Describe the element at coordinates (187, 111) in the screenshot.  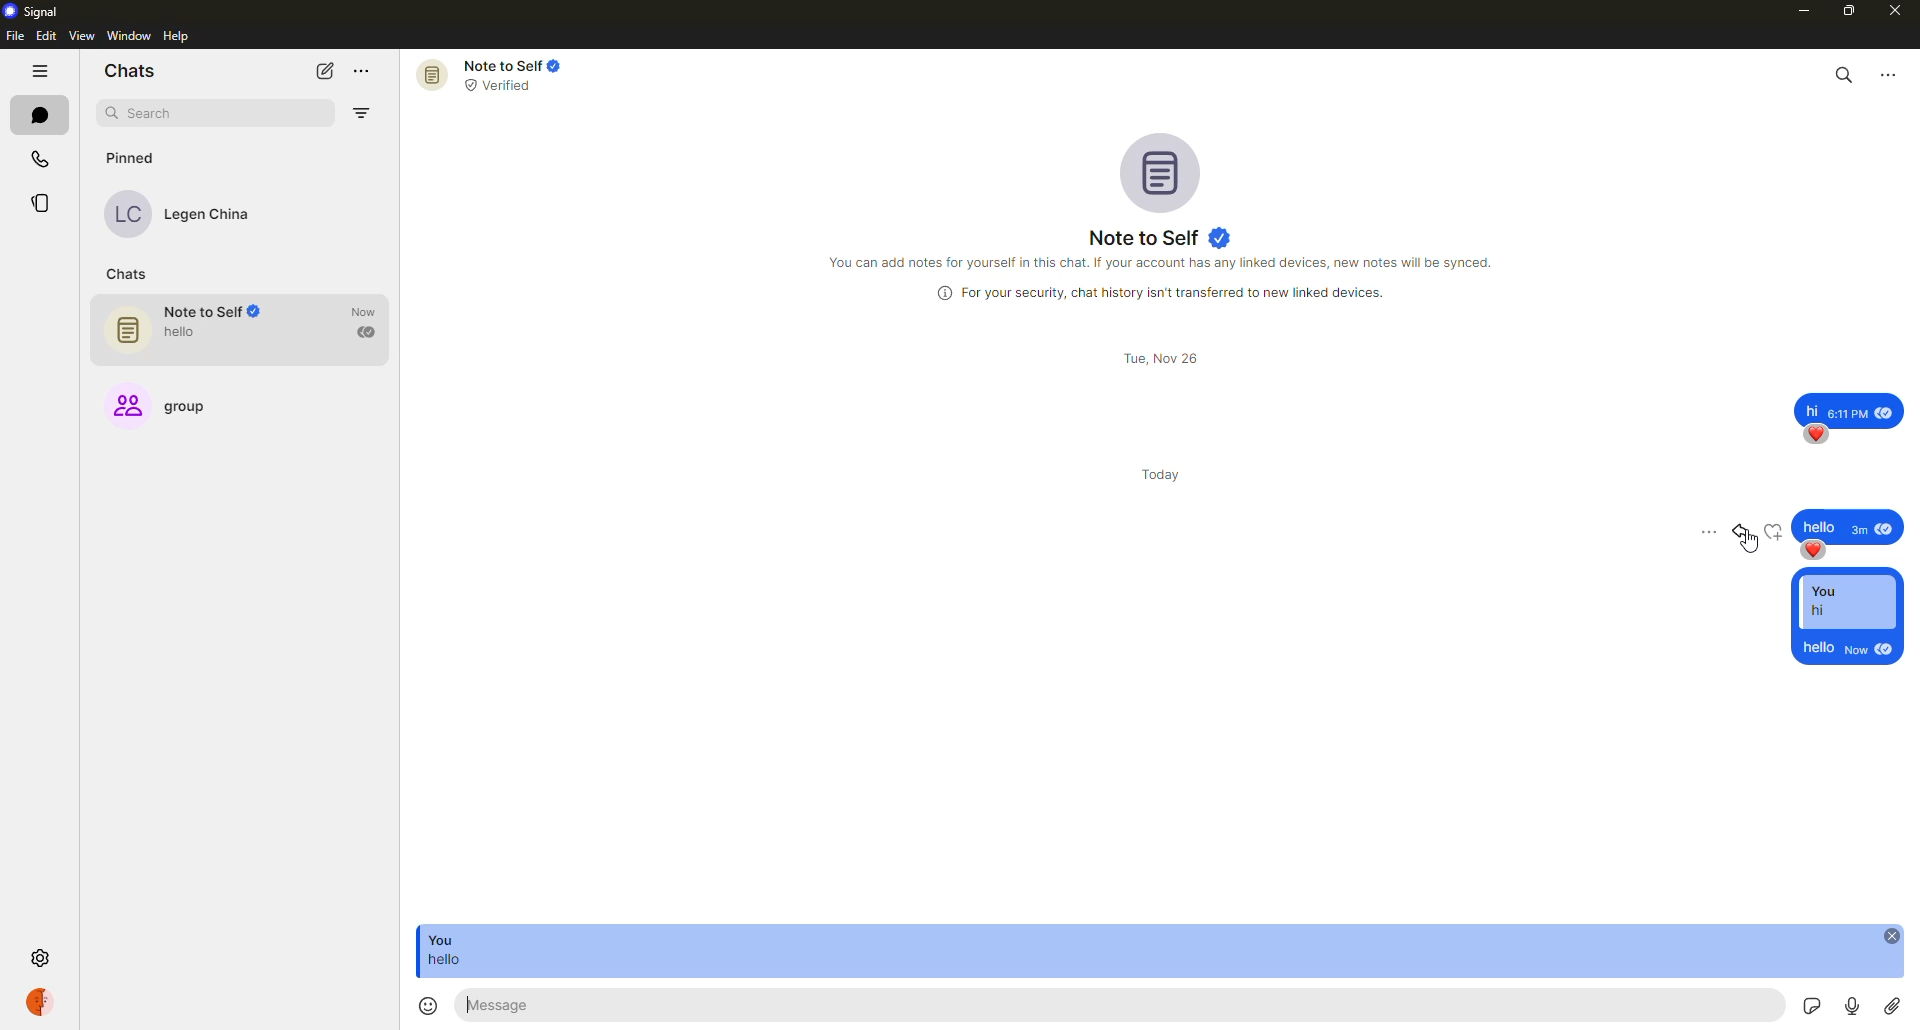
I see `search` at that location.